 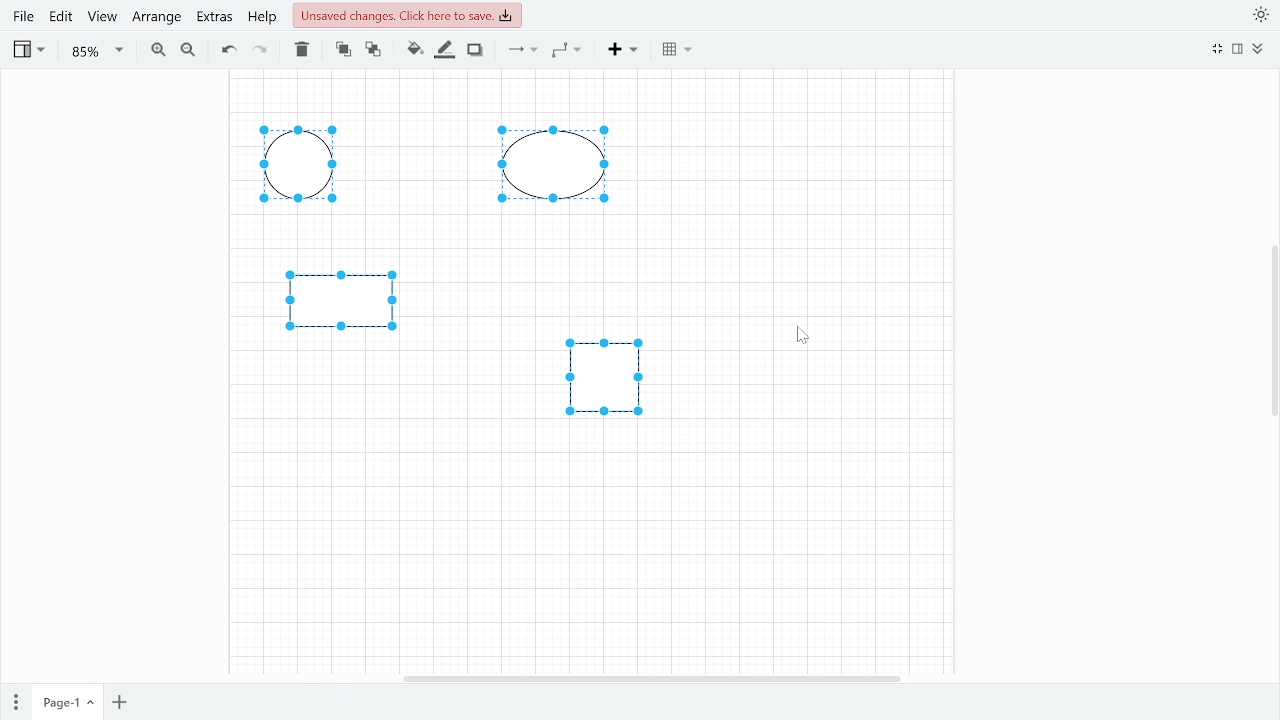 What do you see at coordinates (262, 21) in the screenshot?
I see `Help` at bounding box center [262, 21].